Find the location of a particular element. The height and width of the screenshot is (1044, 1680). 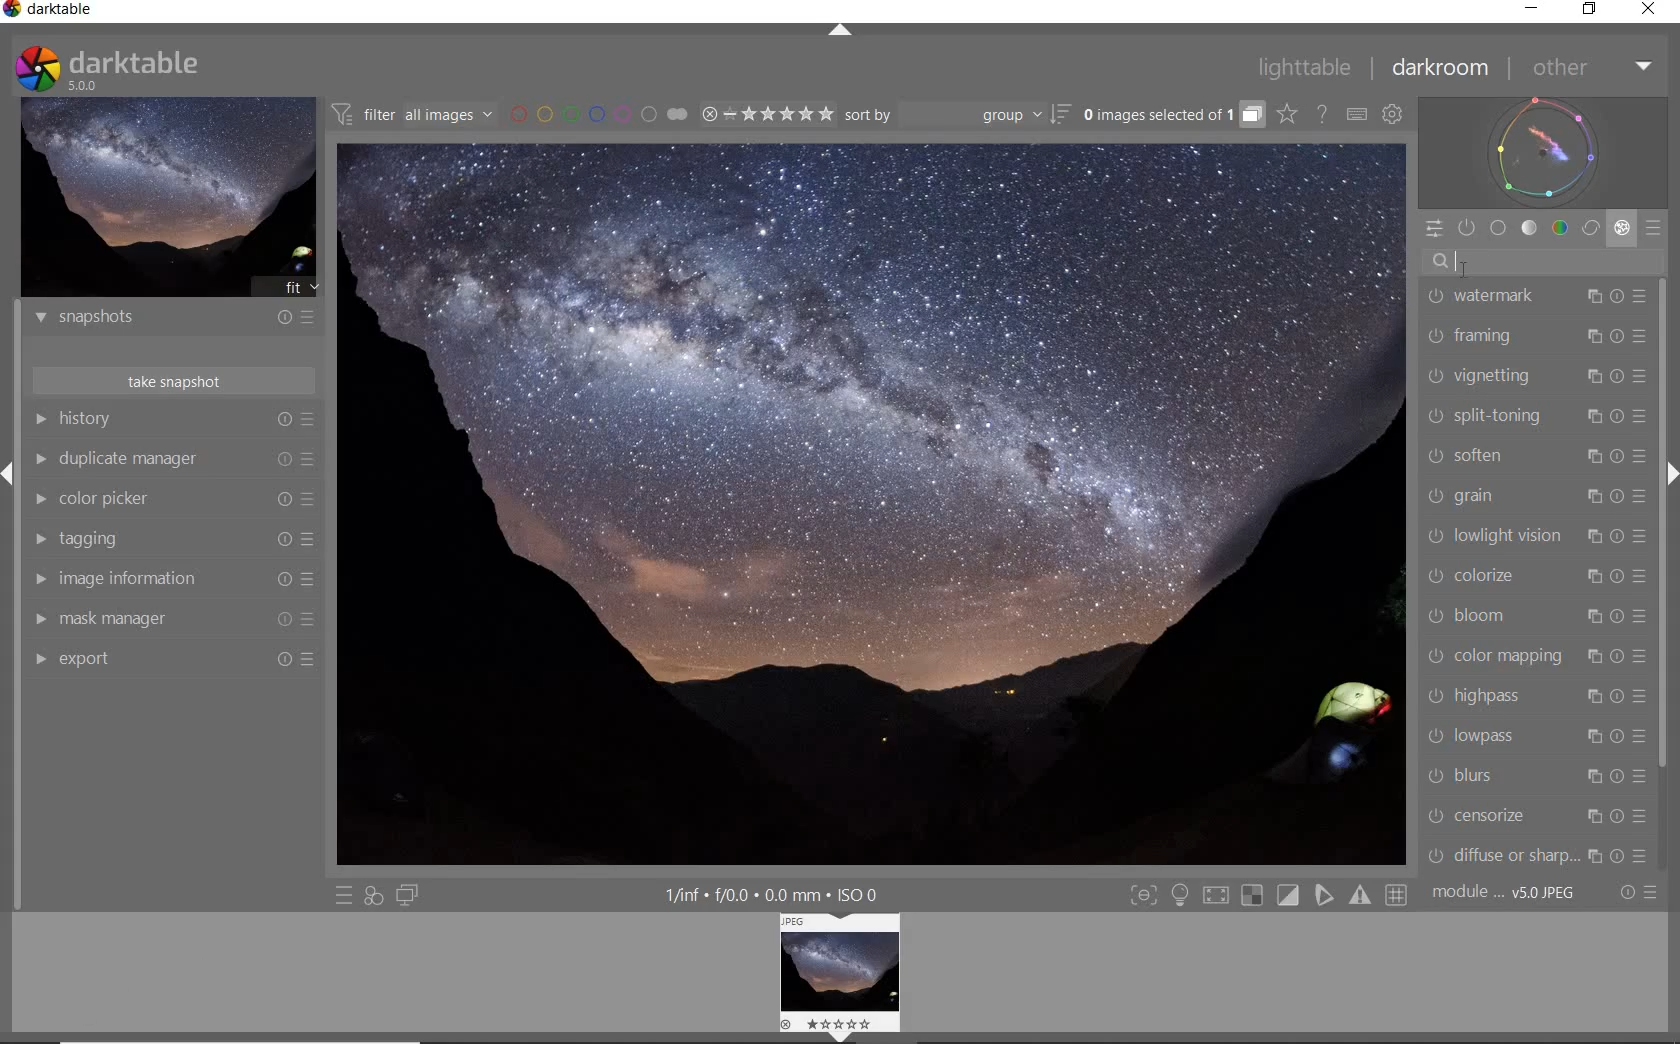

WAVEFORM is located at coordinates (1544, 151).